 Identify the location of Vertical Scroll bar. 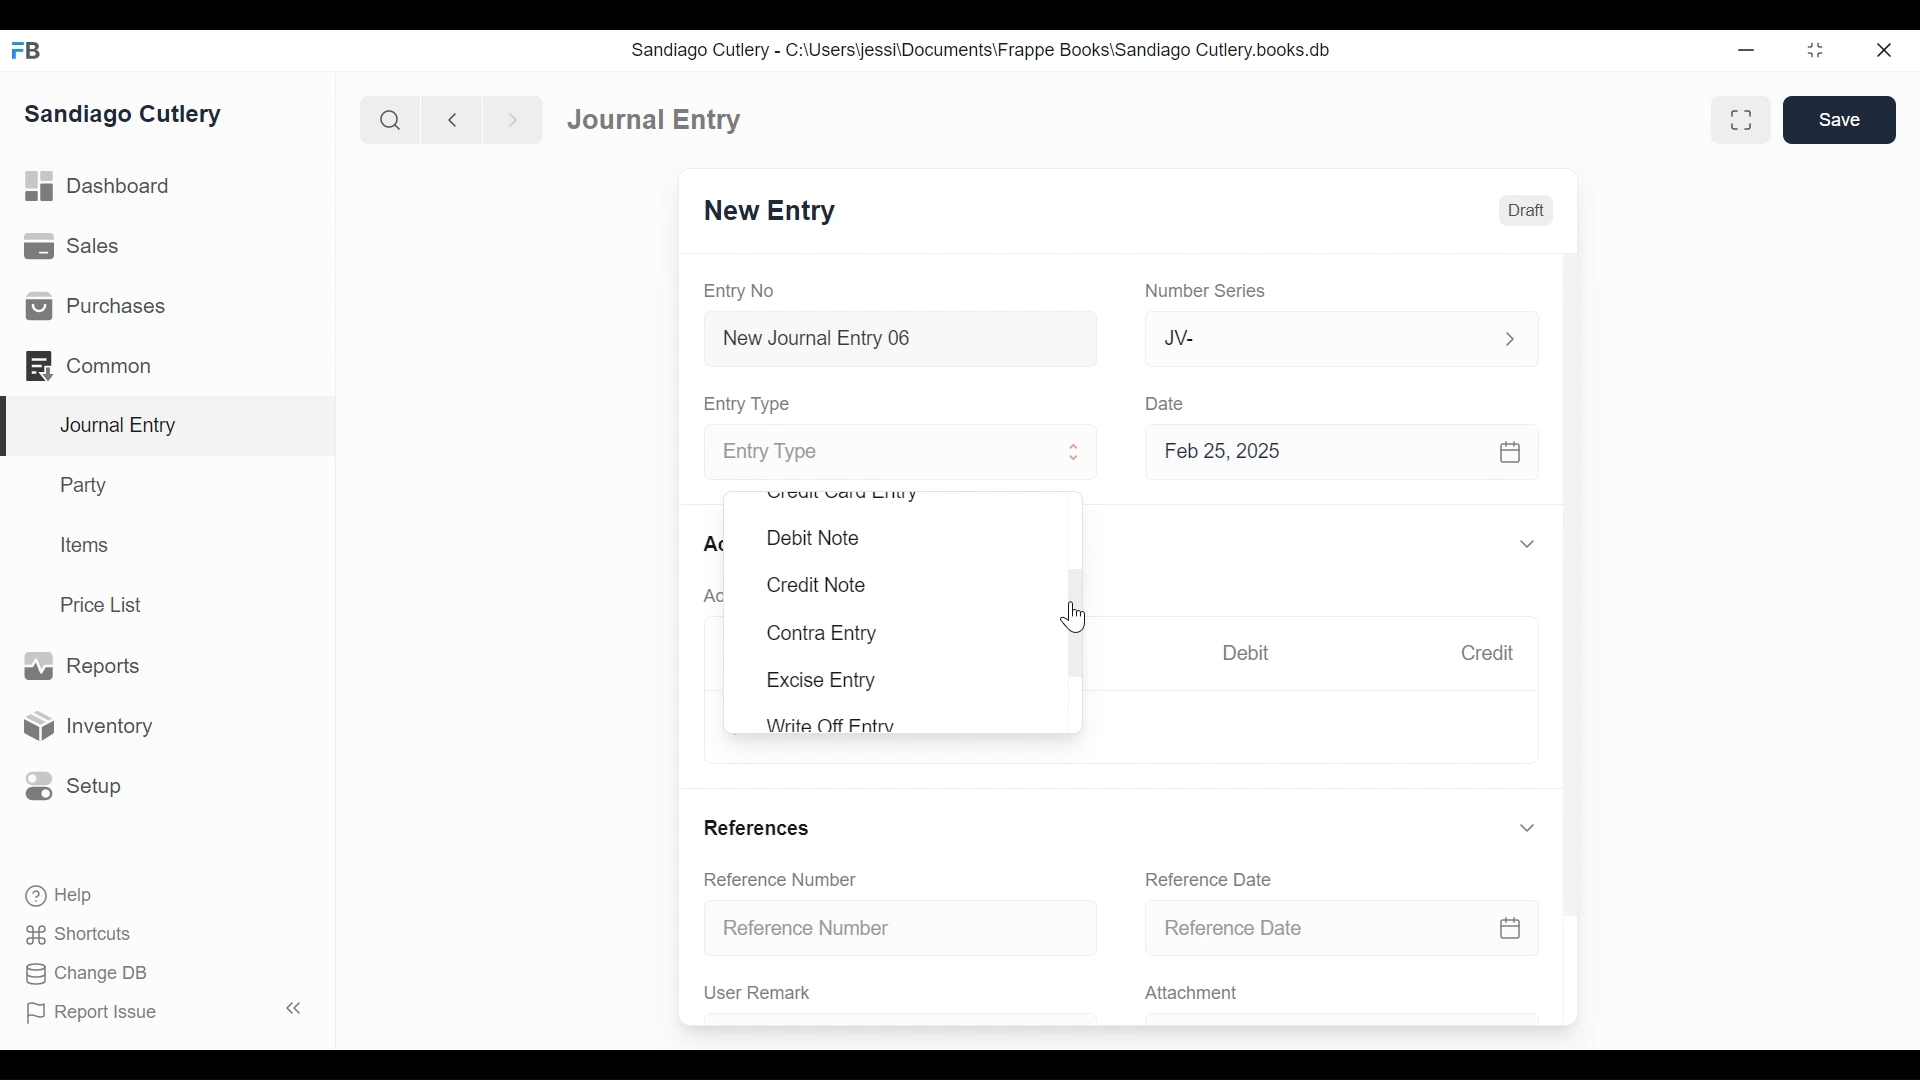
(1573, 568).